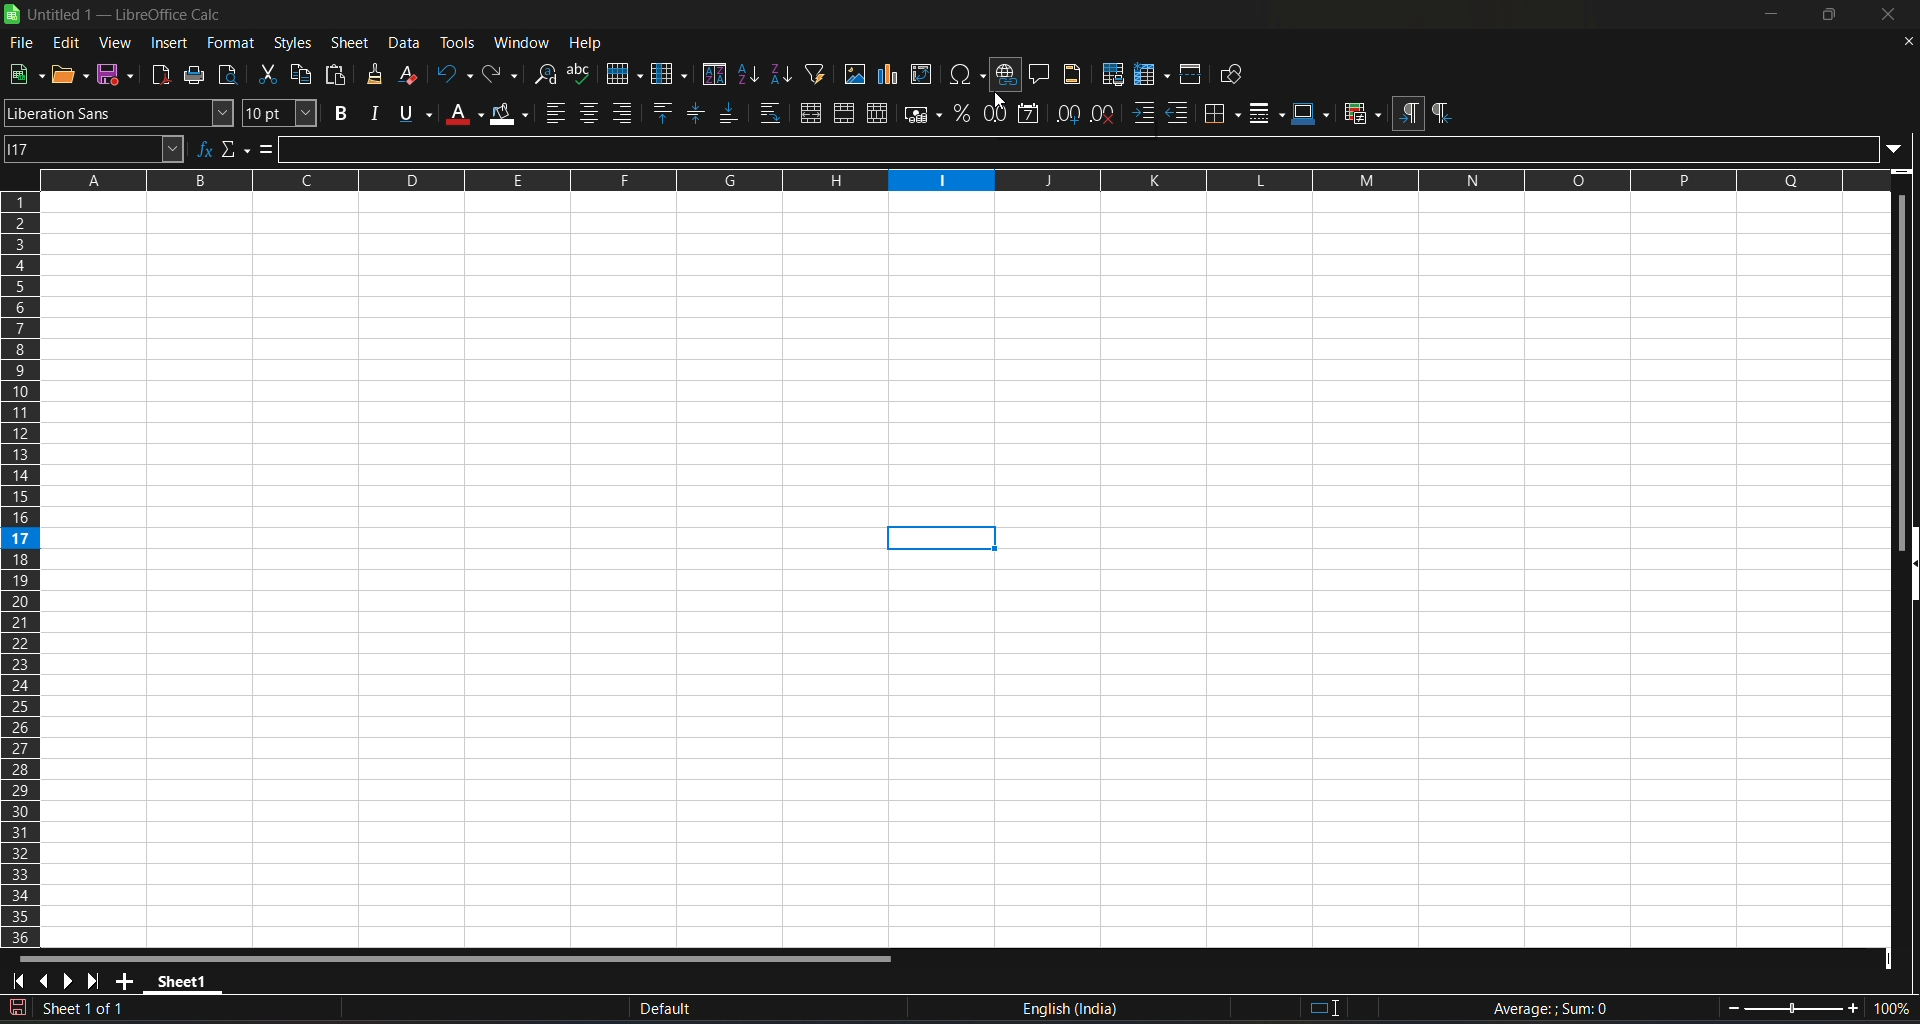 The image size is (1920, 1024). Describe the element at coordinates (1549, 1008) in the screenshot. I see `formula` at that location.